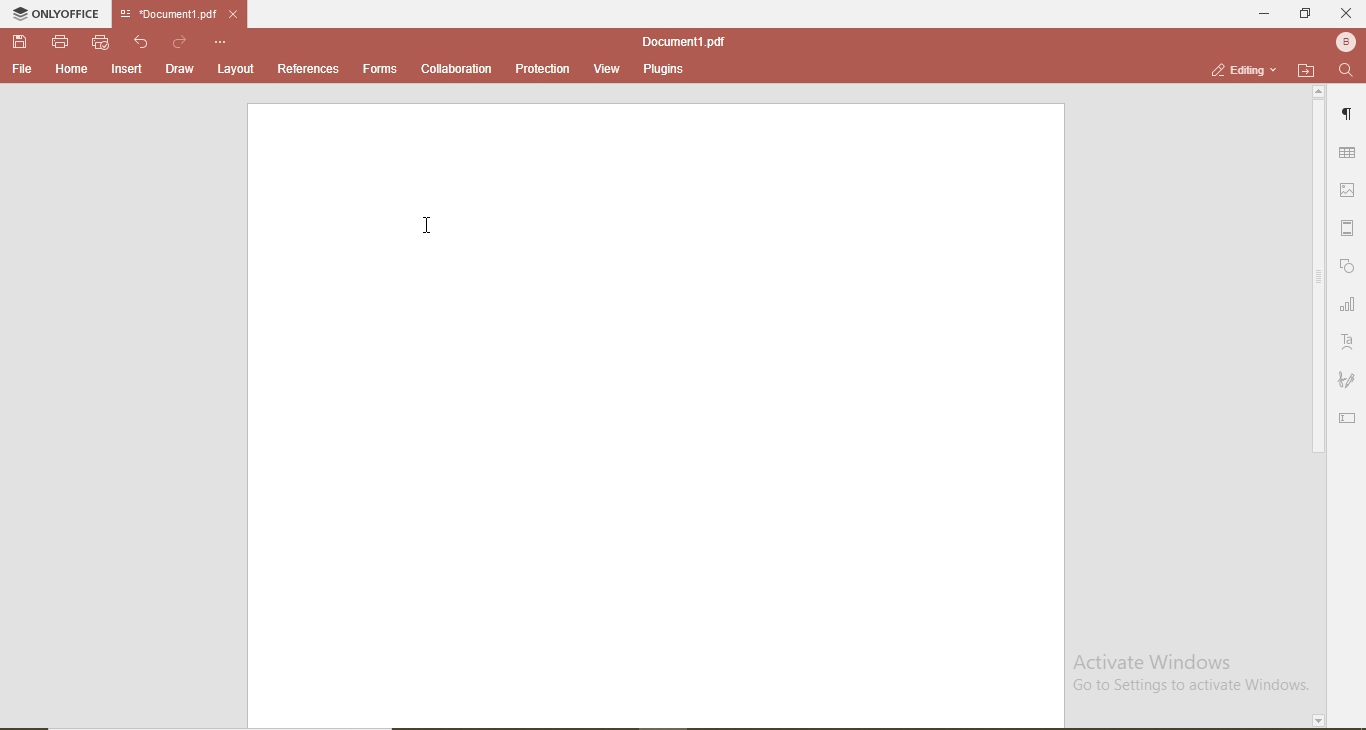  I want to click on quick print, so click(101, 43).